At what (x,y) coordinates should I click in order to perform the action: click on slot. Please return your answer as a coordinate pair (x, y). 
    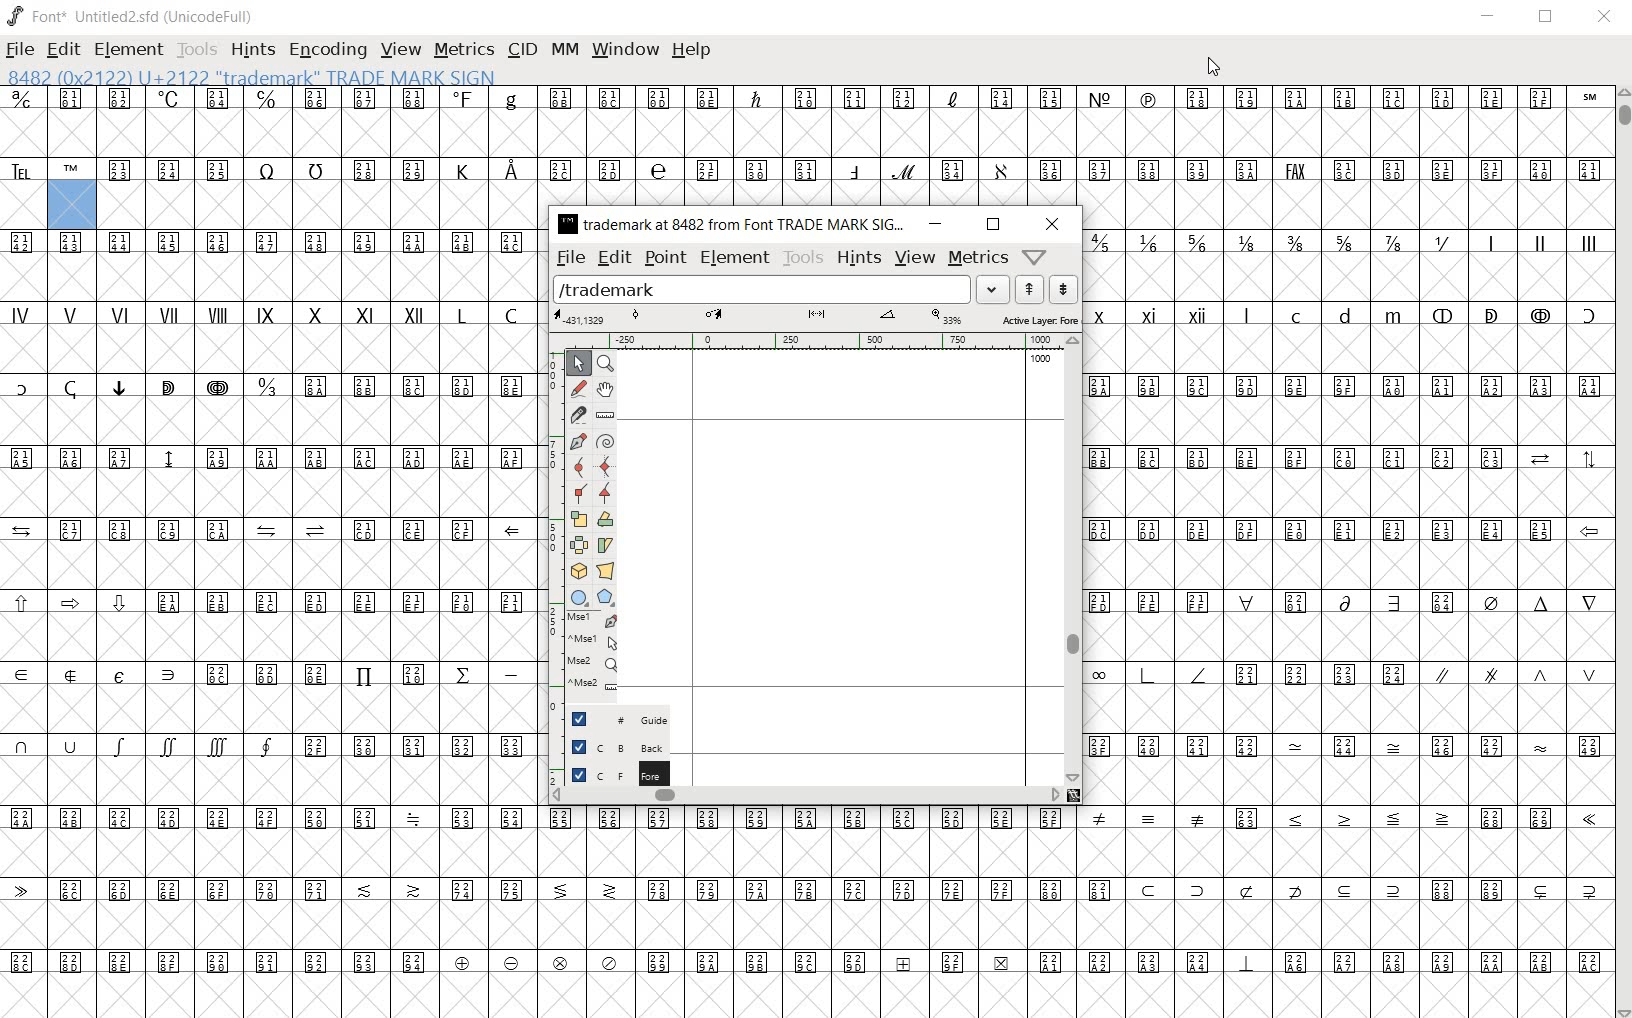
    Looking at the image, I should click on (805, 996).